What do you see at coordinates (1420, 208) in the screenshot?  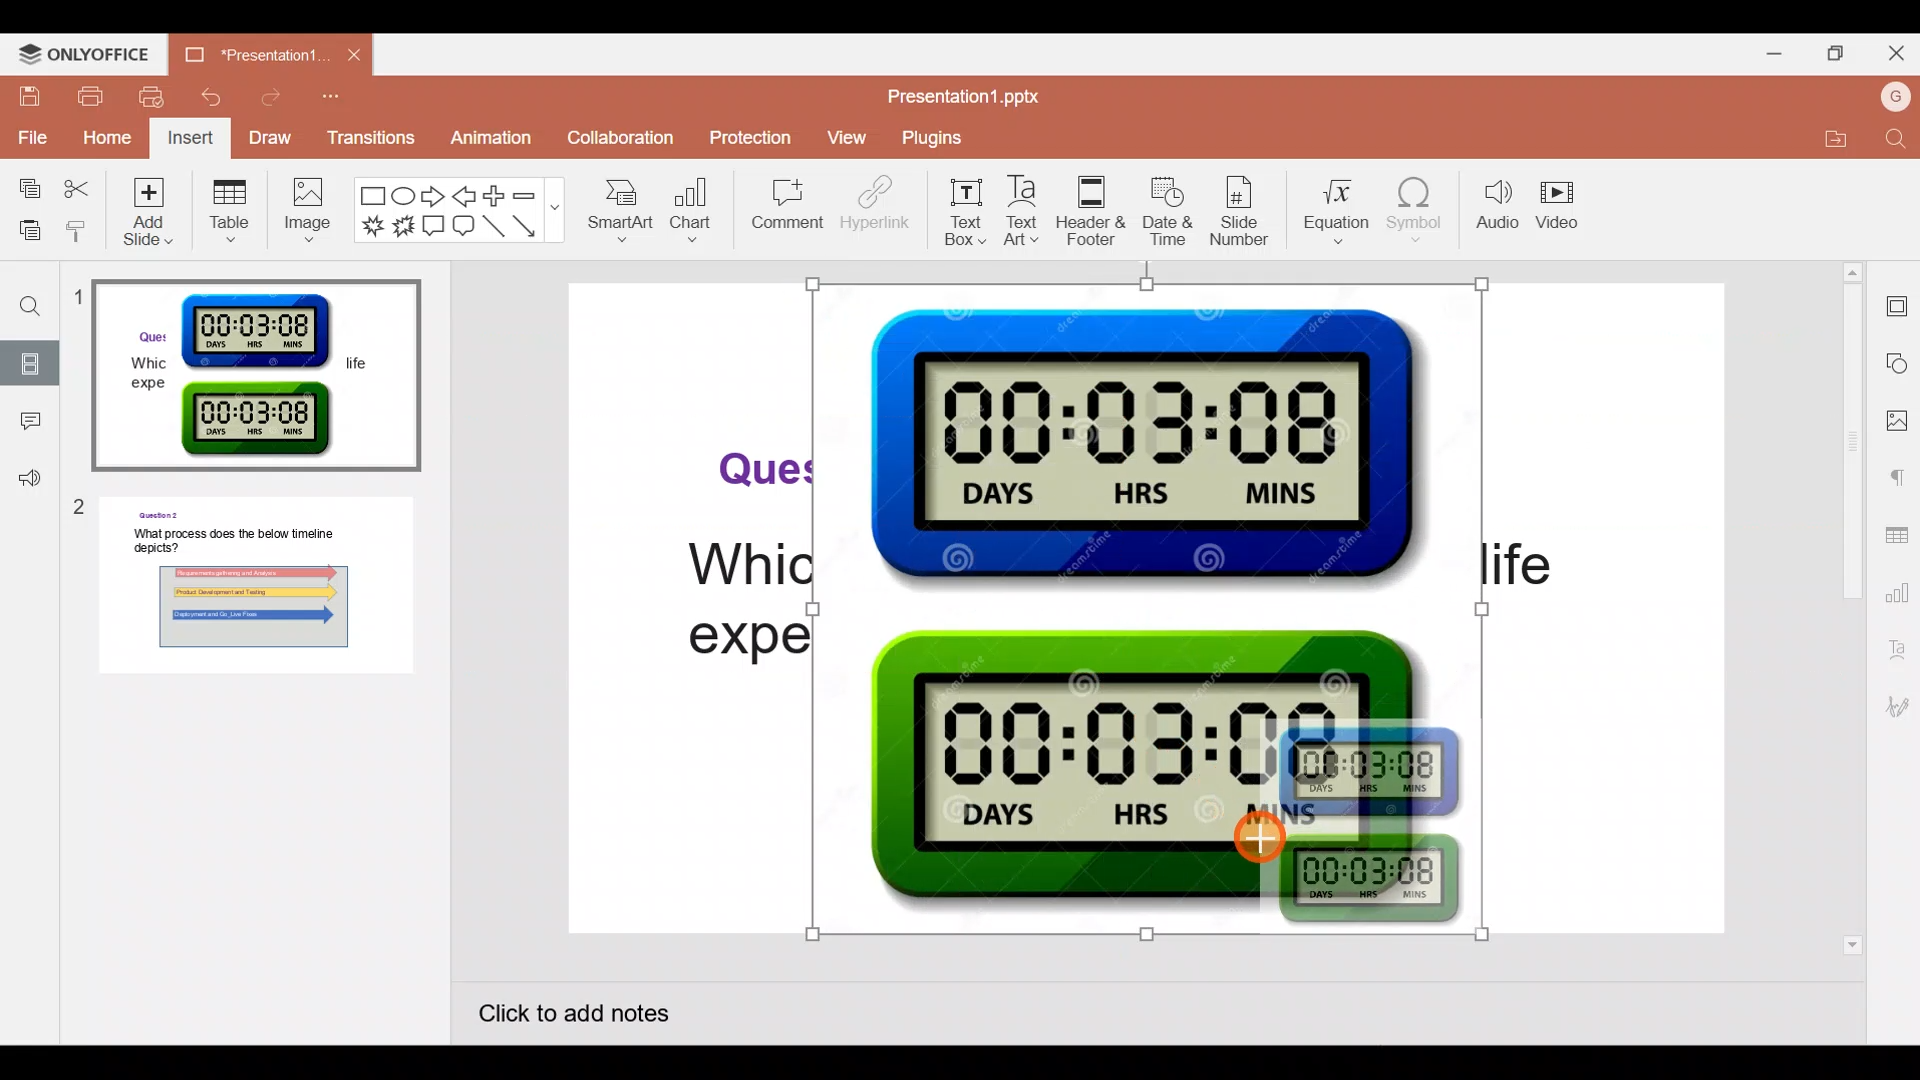 I see `Symbol` at bounding box center [1420, 208].